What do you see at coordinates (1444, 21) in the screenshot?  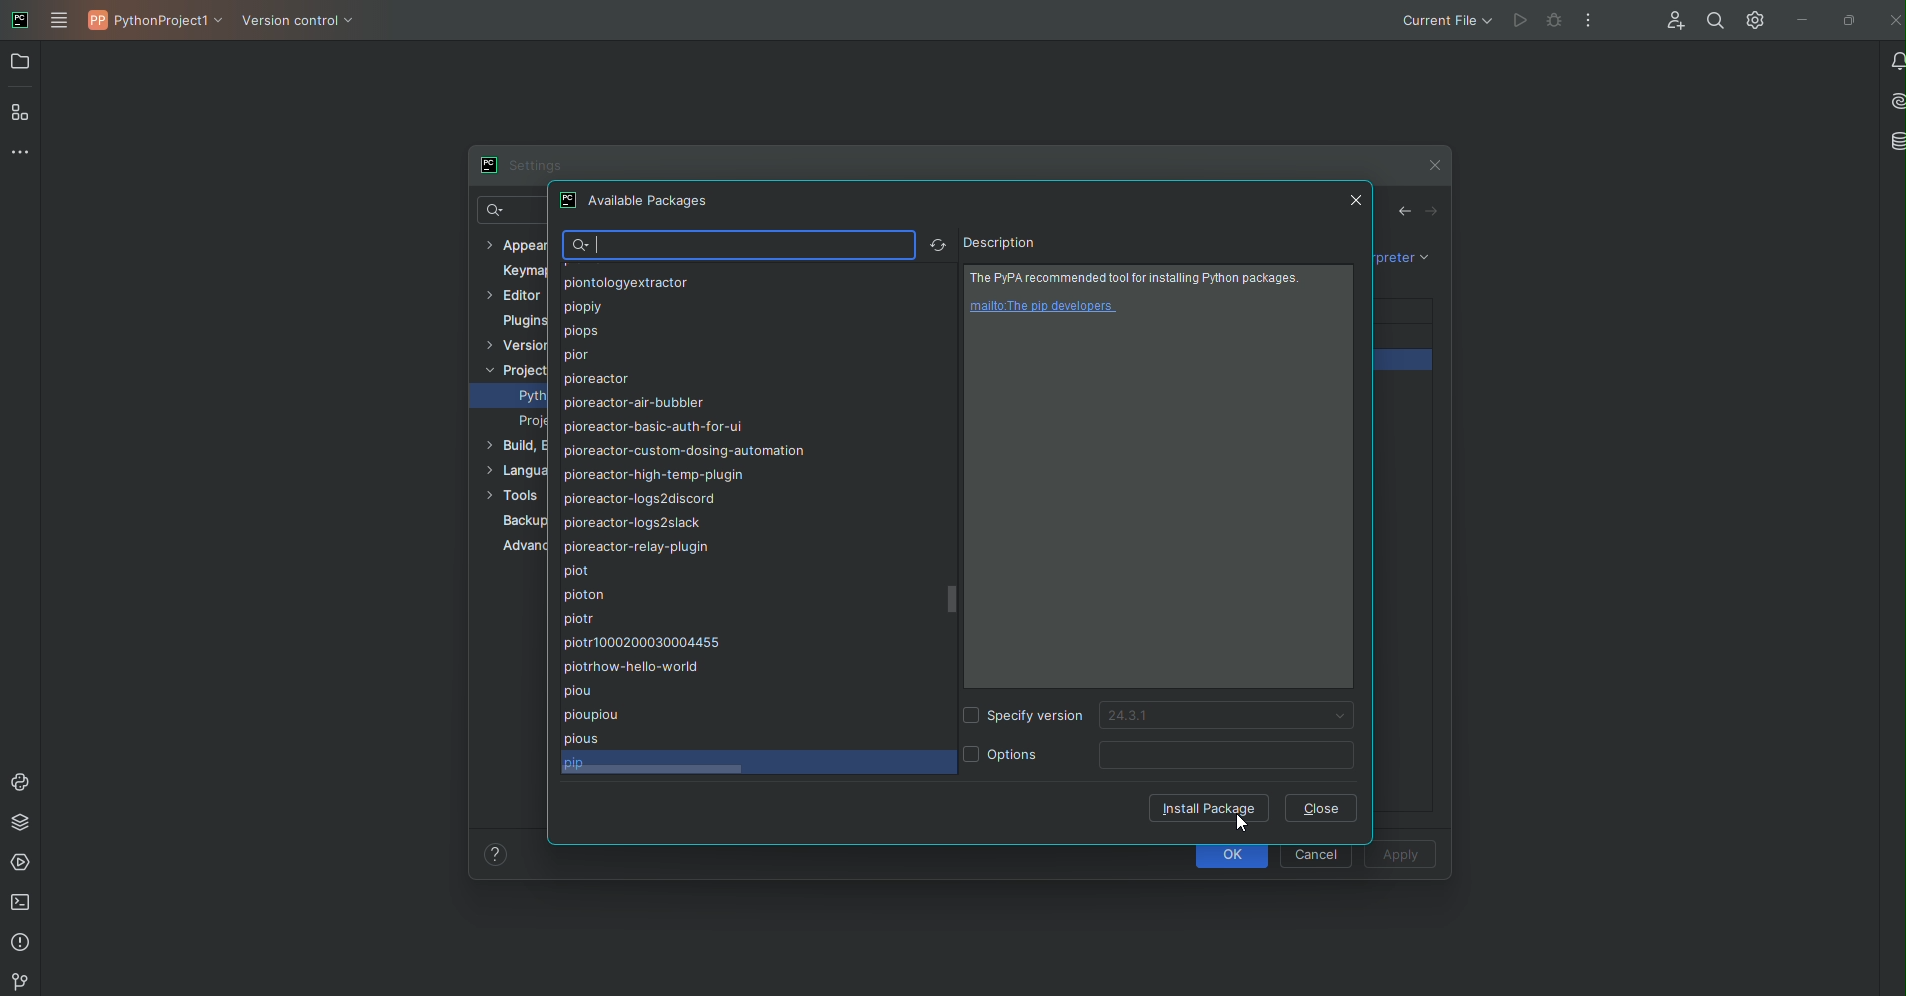 I see `Current file` at bounding box center [1444, 21].